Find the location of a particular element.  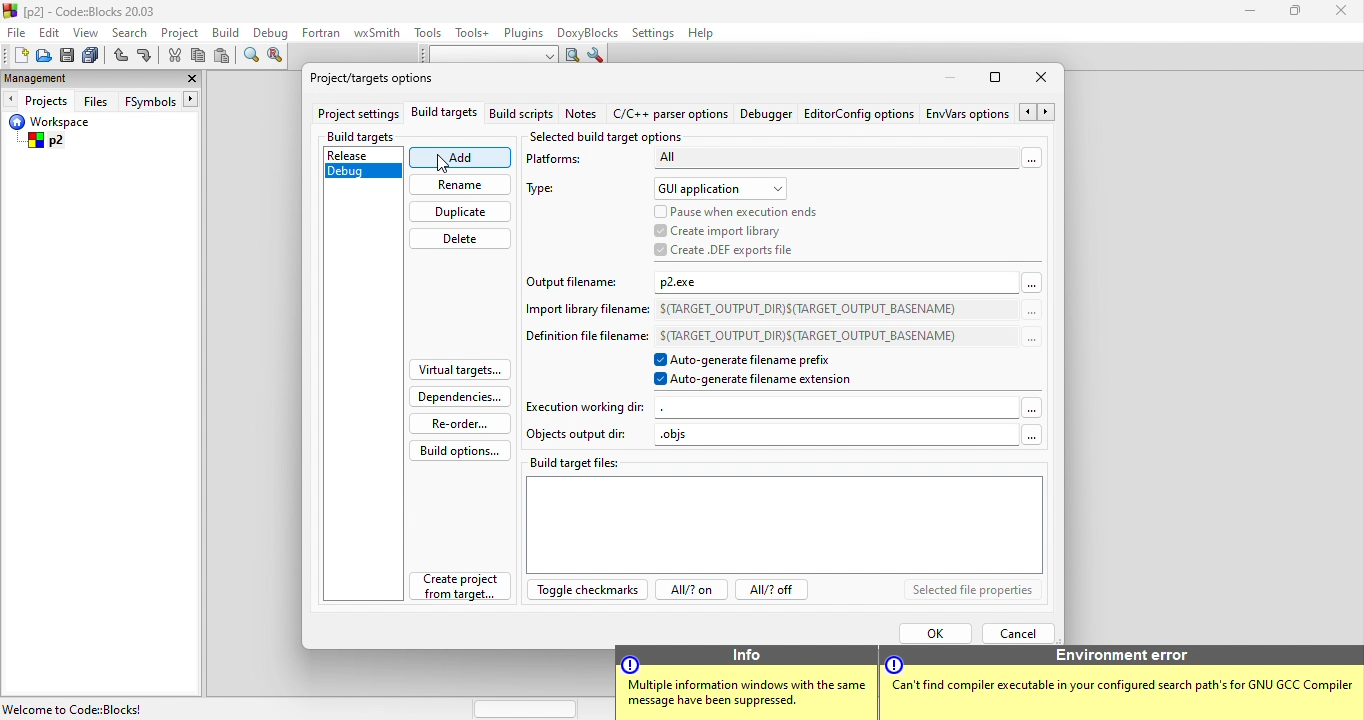

cancel is located at coordinates (1019, 631).